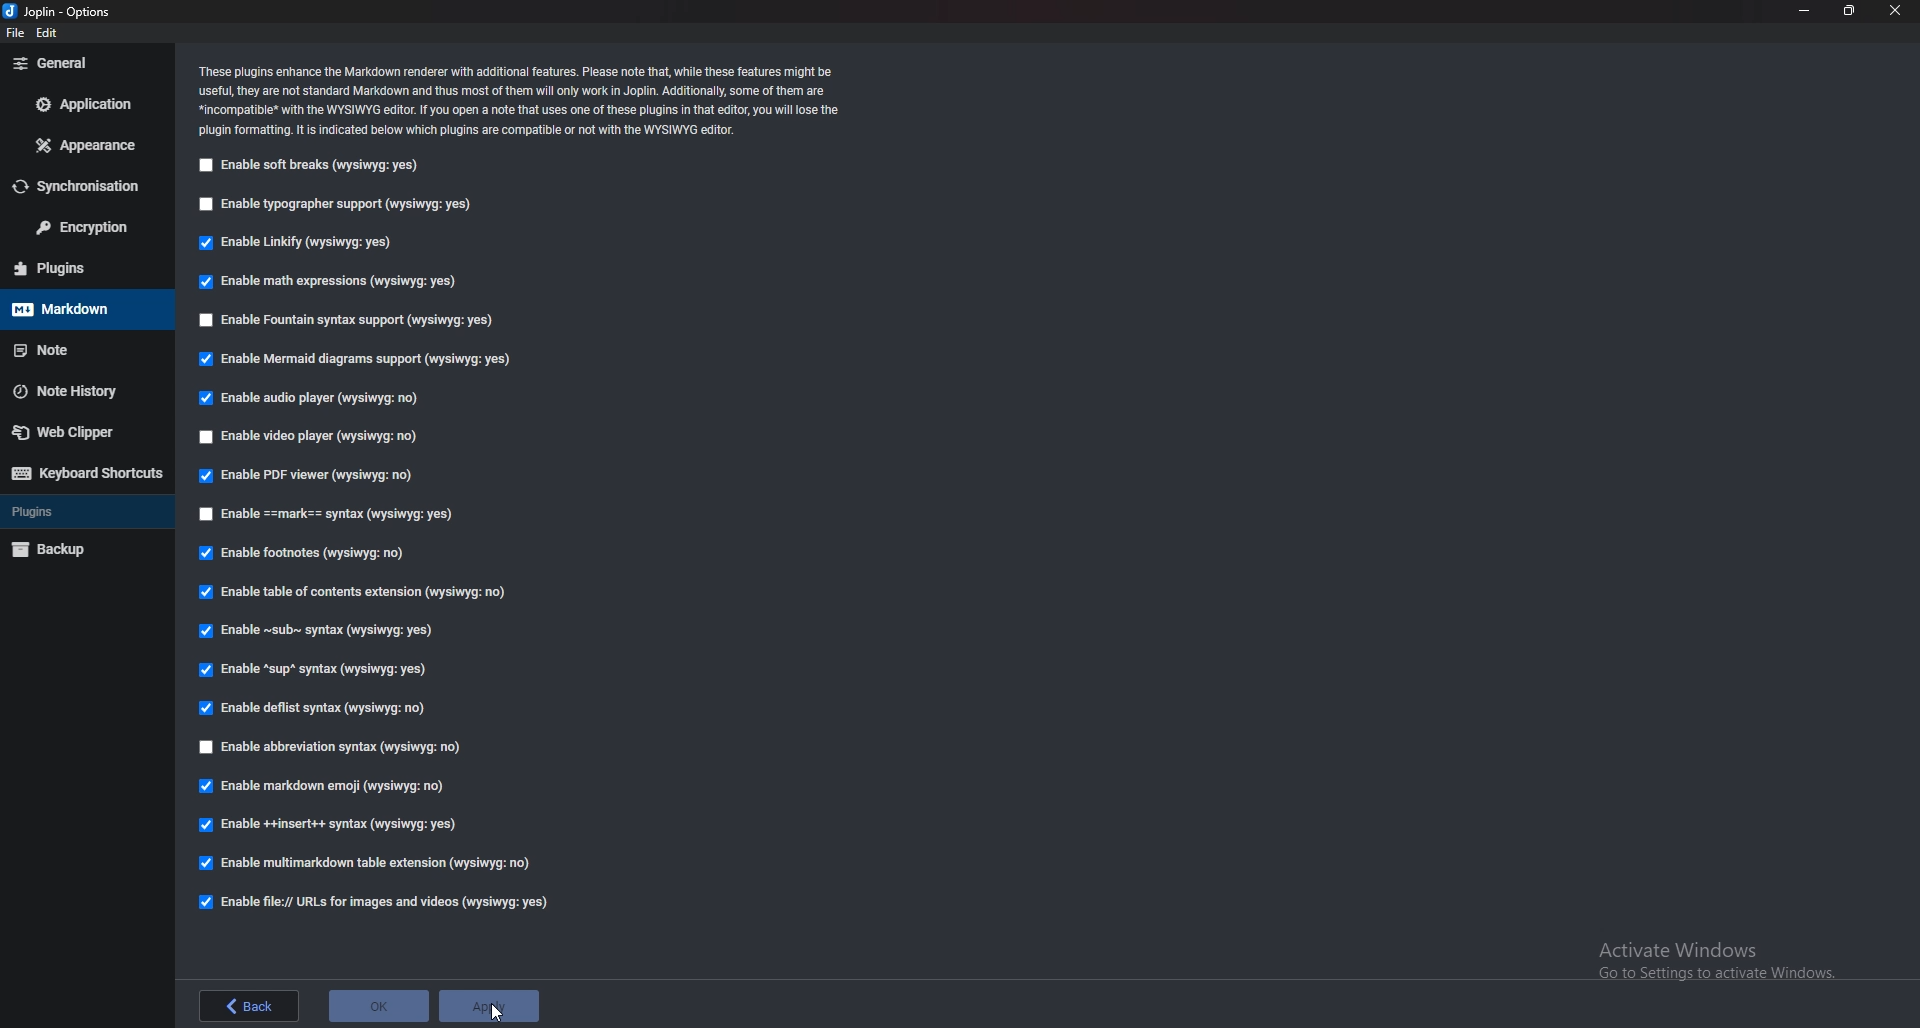 The width and height of the screenshot is (1920, 1028). I want to click on enable multi markdown table extension, so click(368, 861).